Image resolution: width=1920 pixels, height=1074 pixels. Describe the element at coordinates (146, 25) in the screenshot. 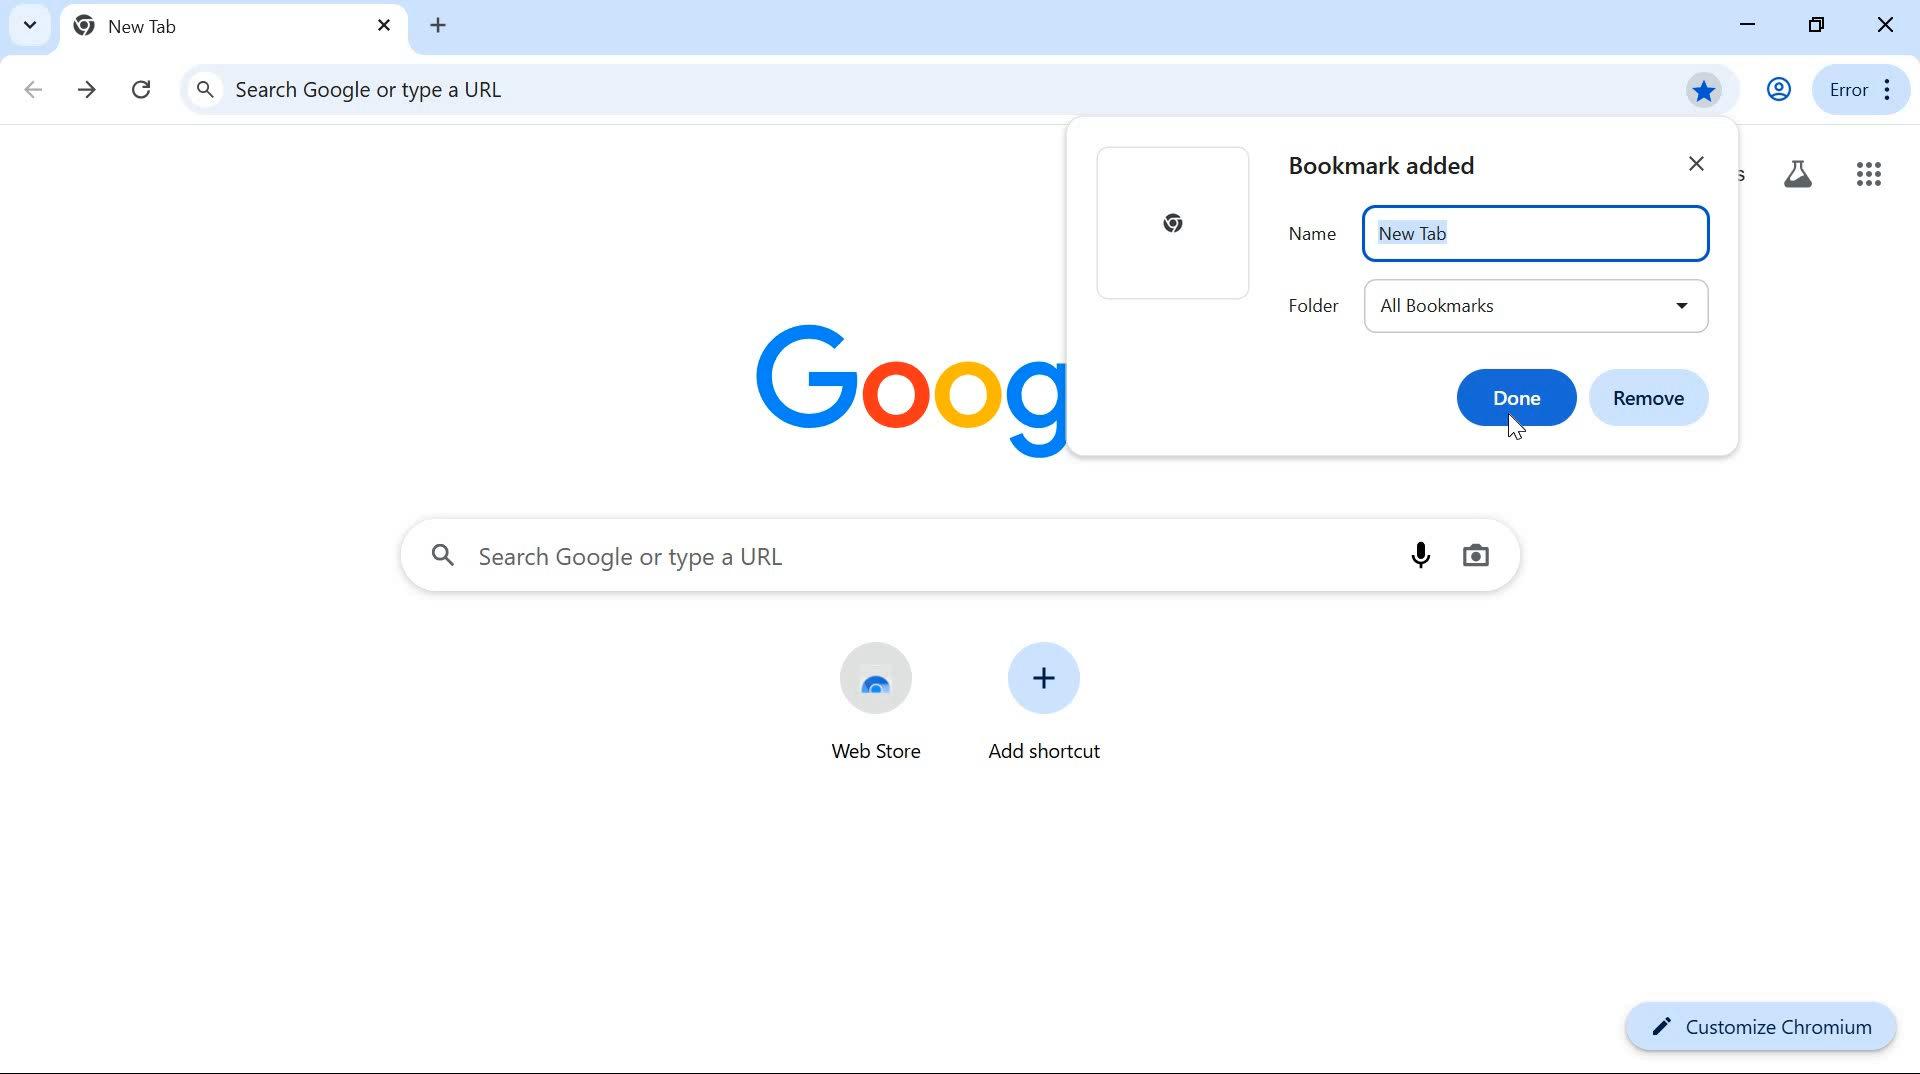

I see `new tab` at that location.